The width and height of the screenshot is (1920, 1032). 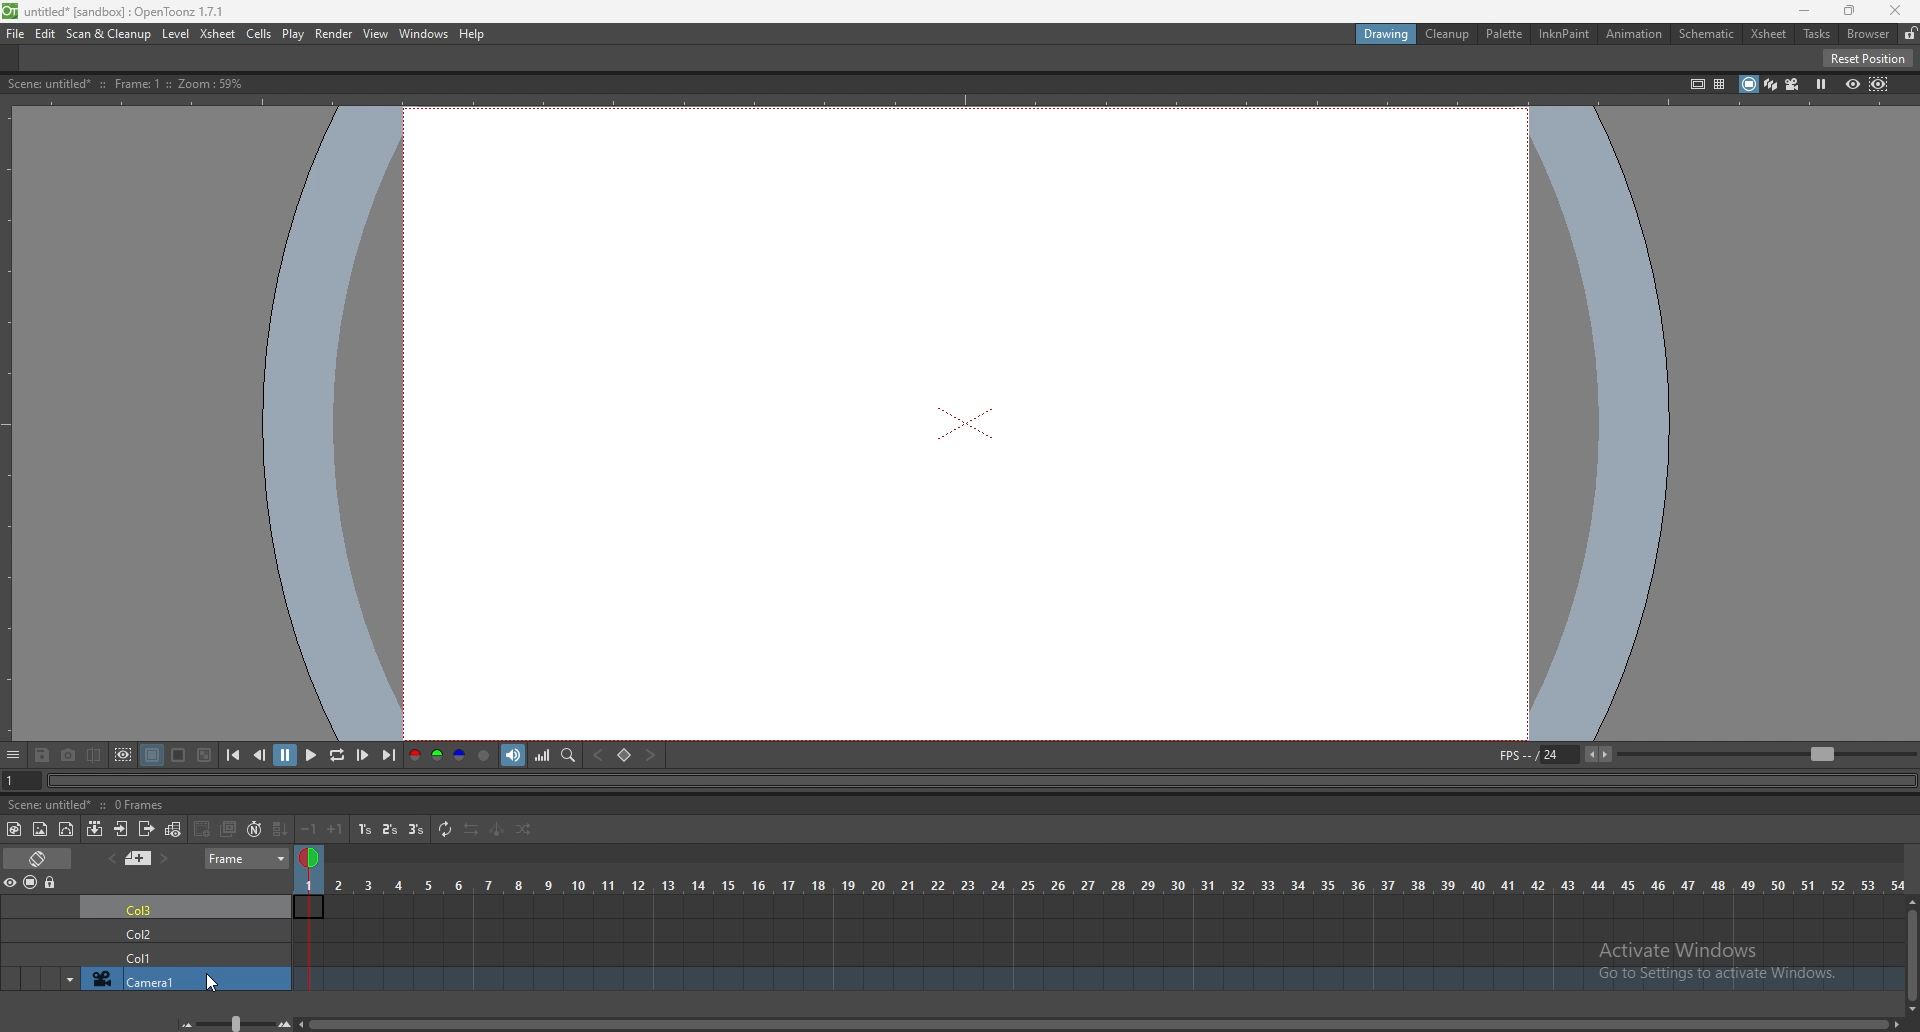 I want to click on snapshot, so click(x=69, y=755).